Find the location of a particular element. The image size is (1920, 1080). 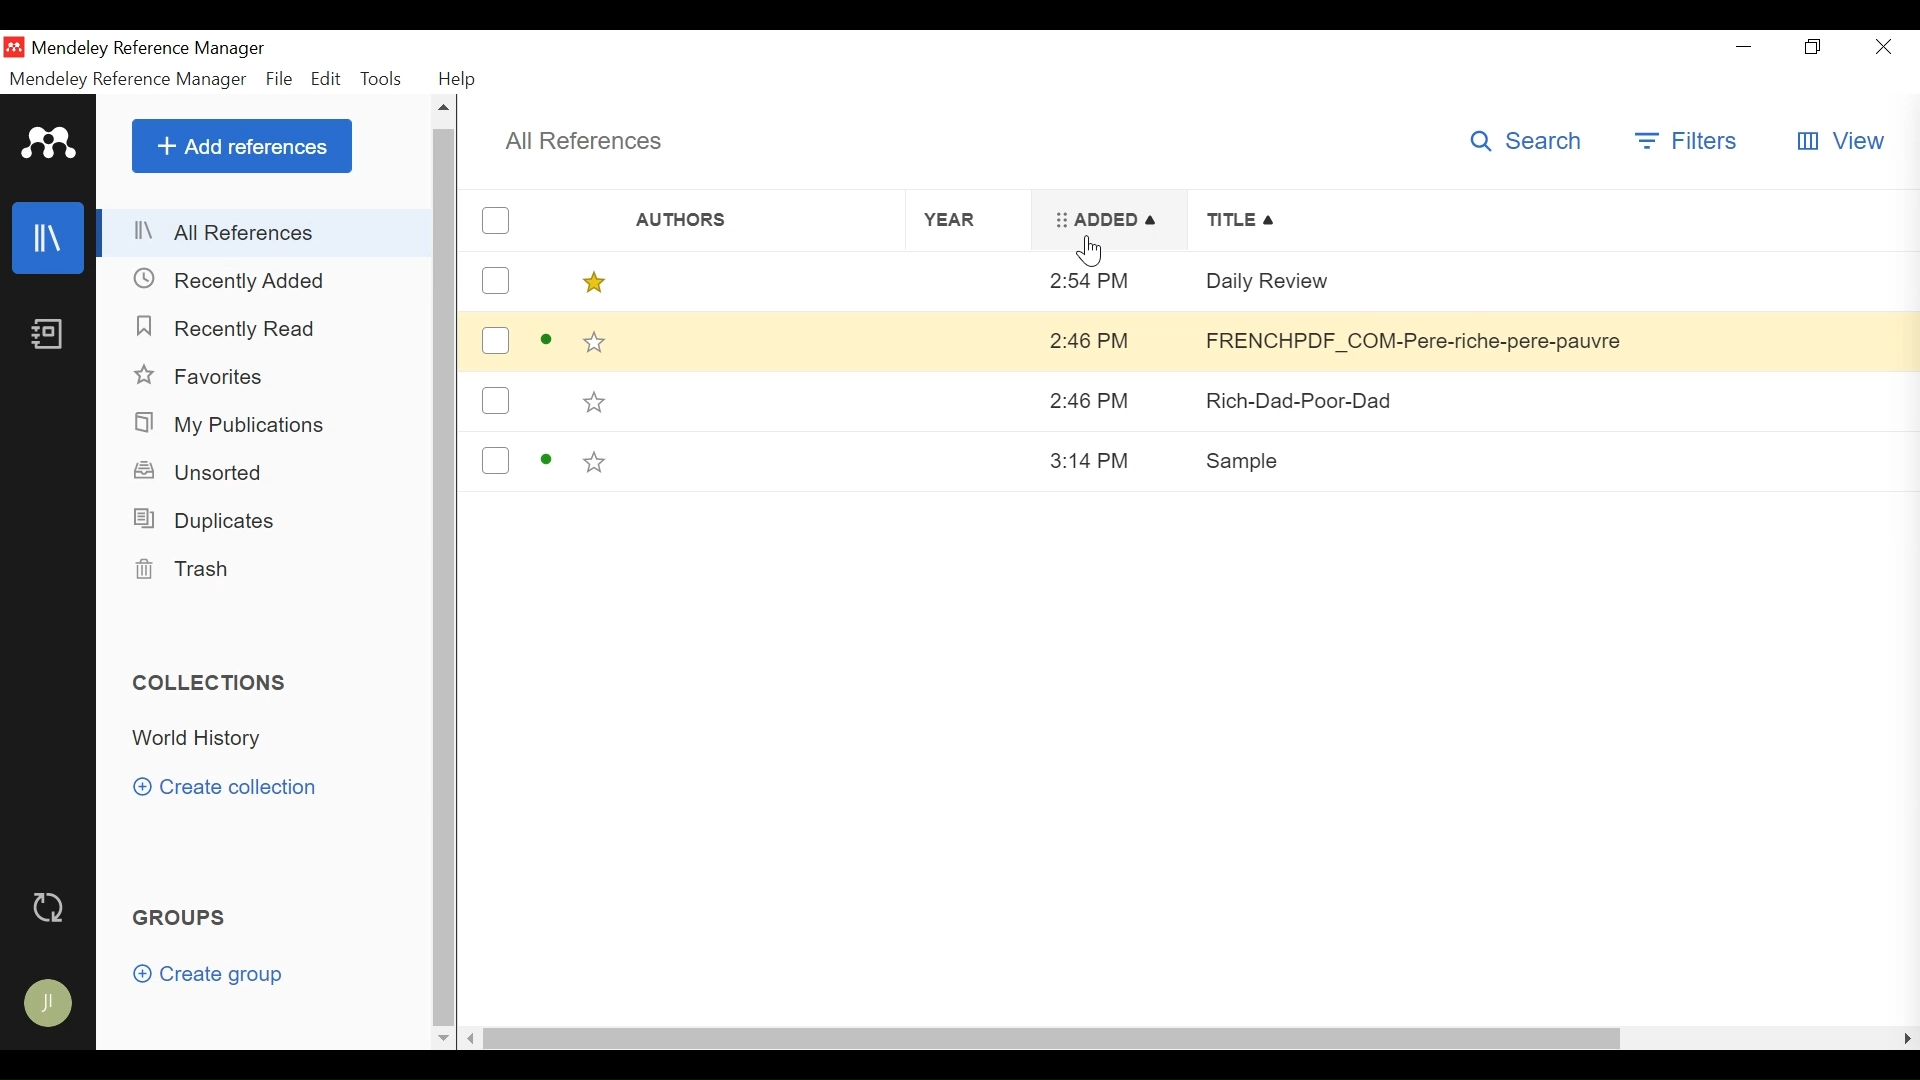

Library is located at coordinates (49, 240).